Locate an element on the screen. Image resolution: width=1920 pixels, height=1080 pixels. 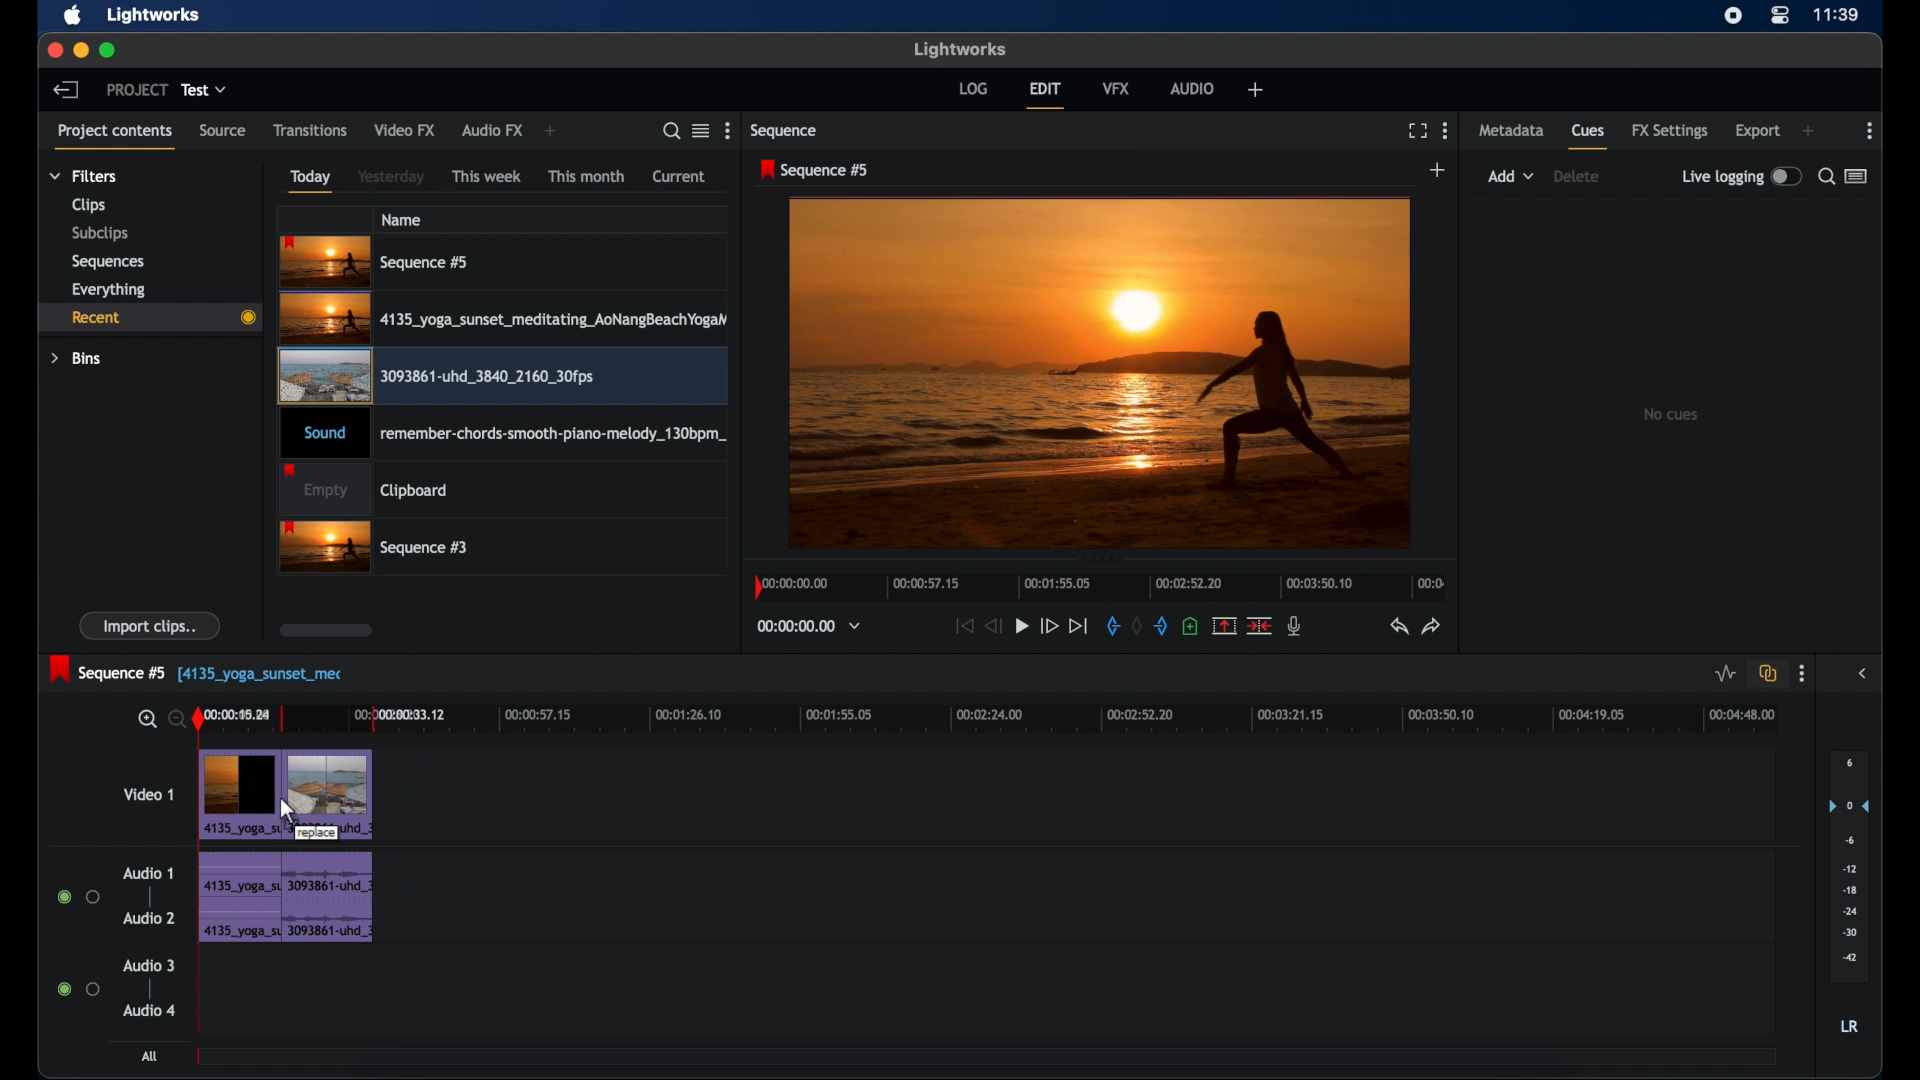
clipboard is located at coordinates (364, 489).